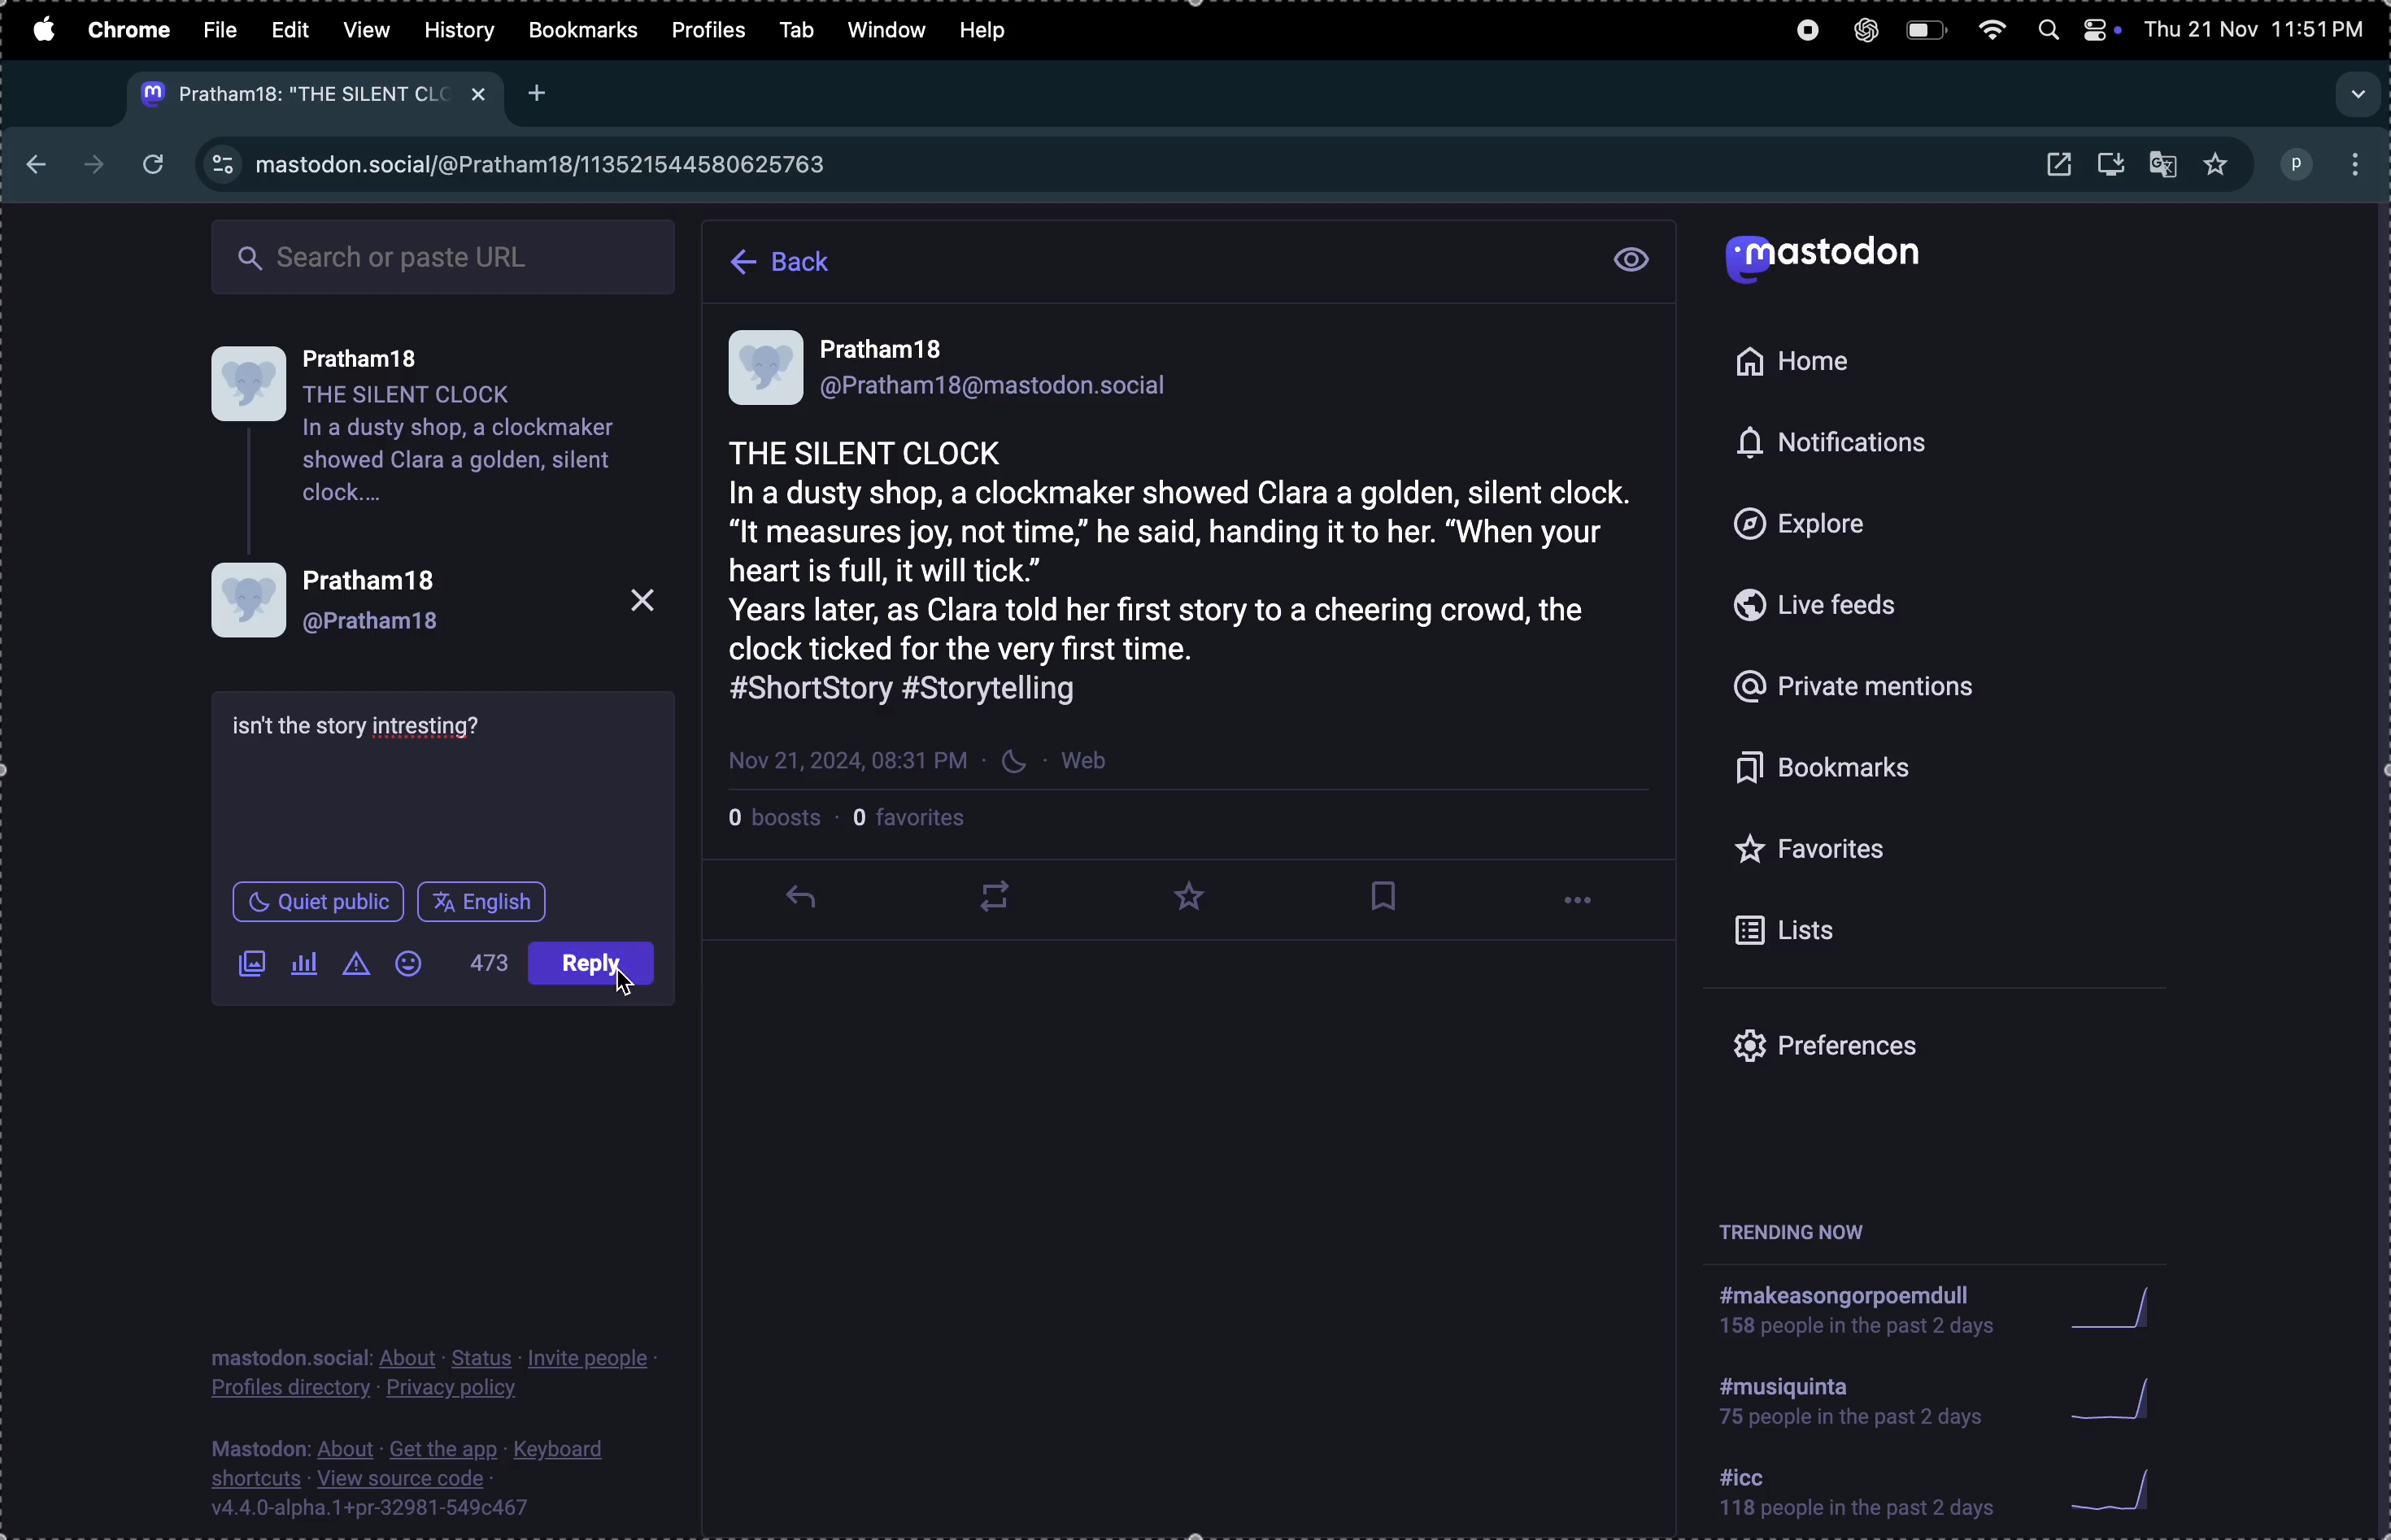  What do you see at coordinates (1924, 32) in the screenshot?
I see `battery` at bounding box center [1924, 32].